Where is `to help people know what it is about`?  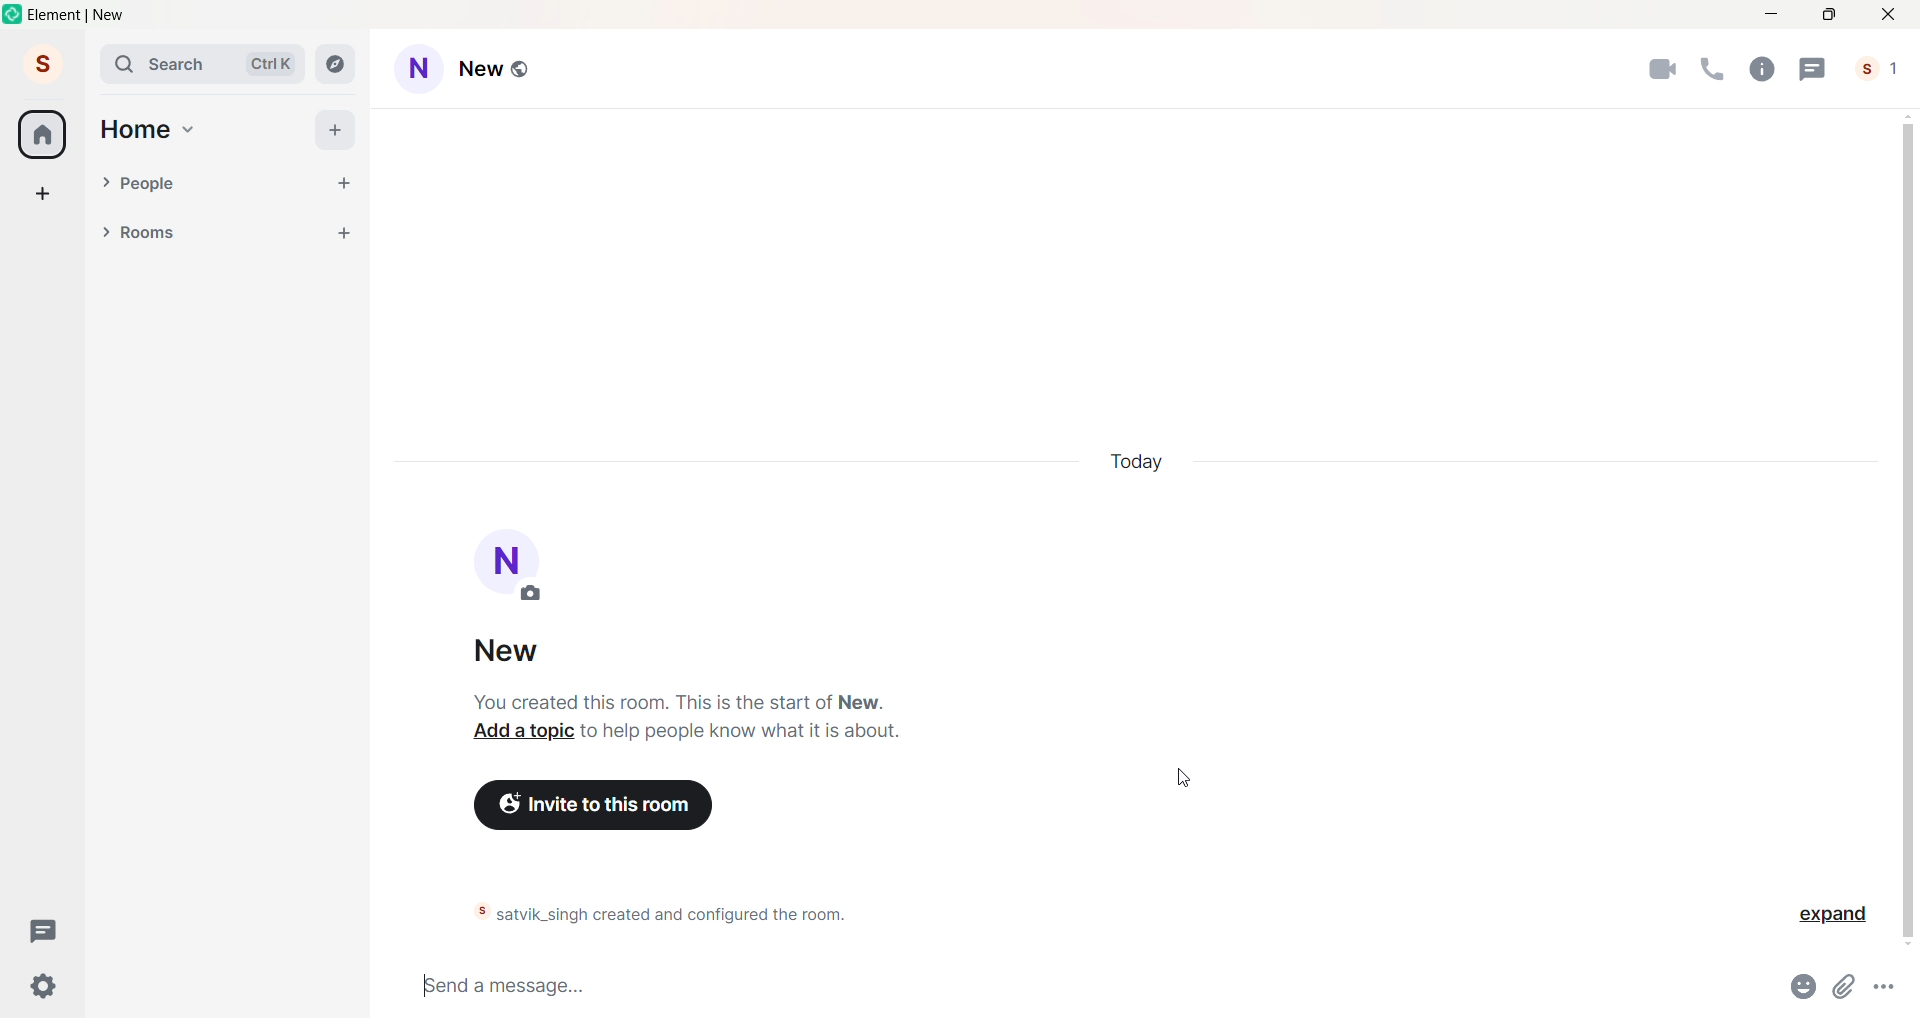 to help people know what it is about is located at coordinates (740, 732).